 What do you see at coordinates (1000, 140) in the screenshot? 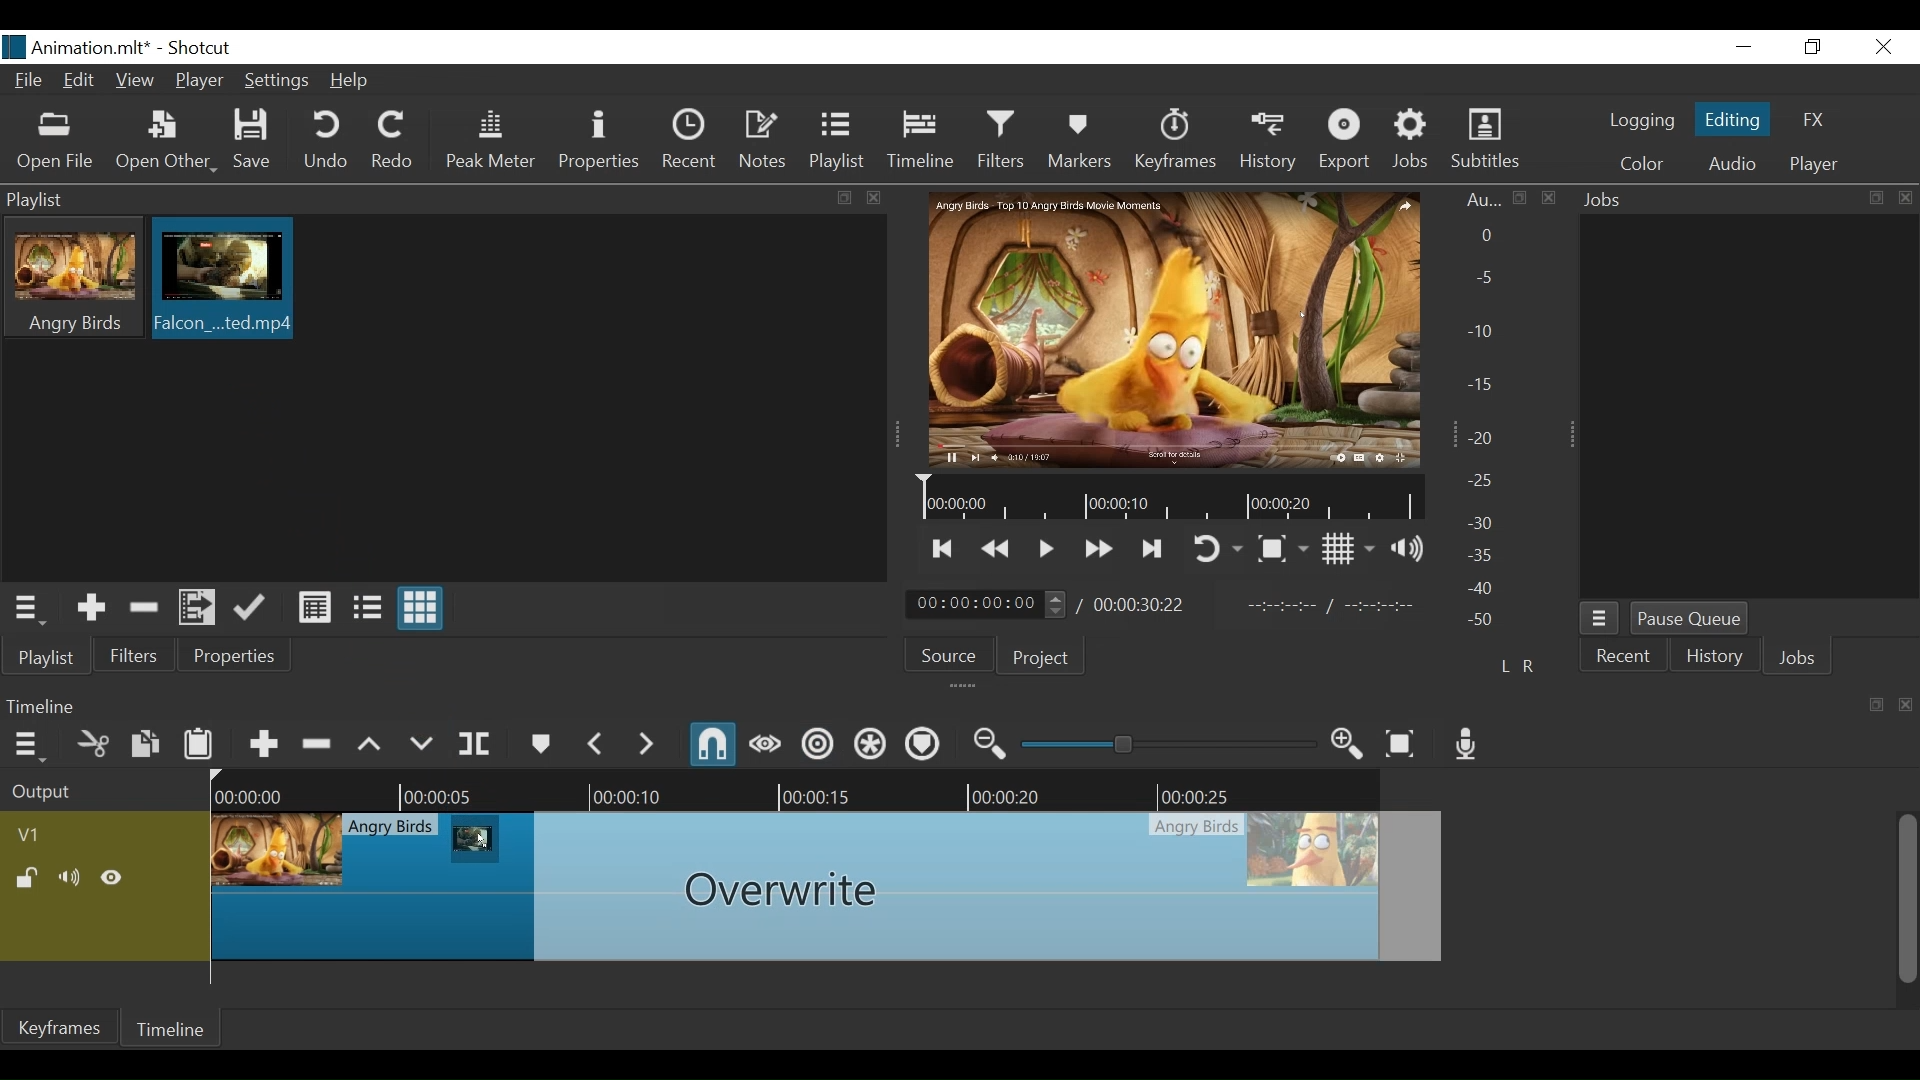
I see `Filters` at bounding box center [1000, 140].